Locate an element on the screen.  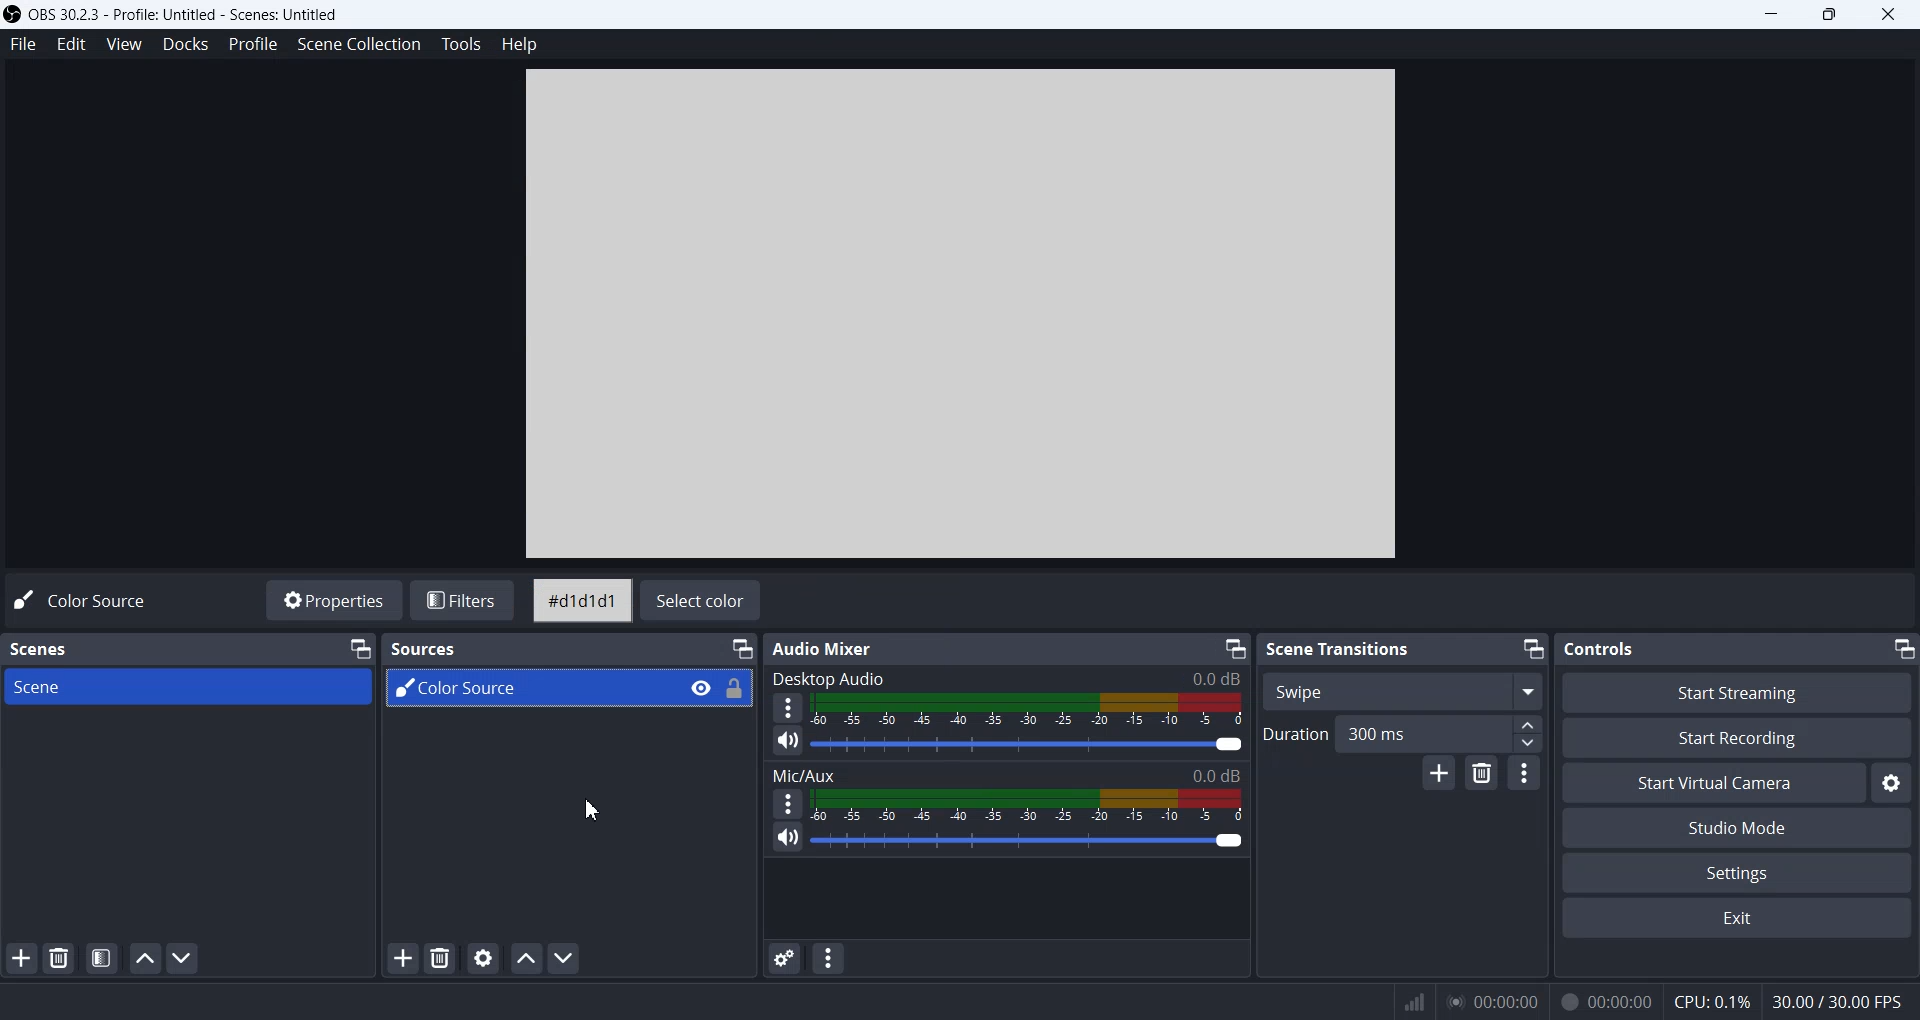
Signals is located at coordinates (1404, 1000).